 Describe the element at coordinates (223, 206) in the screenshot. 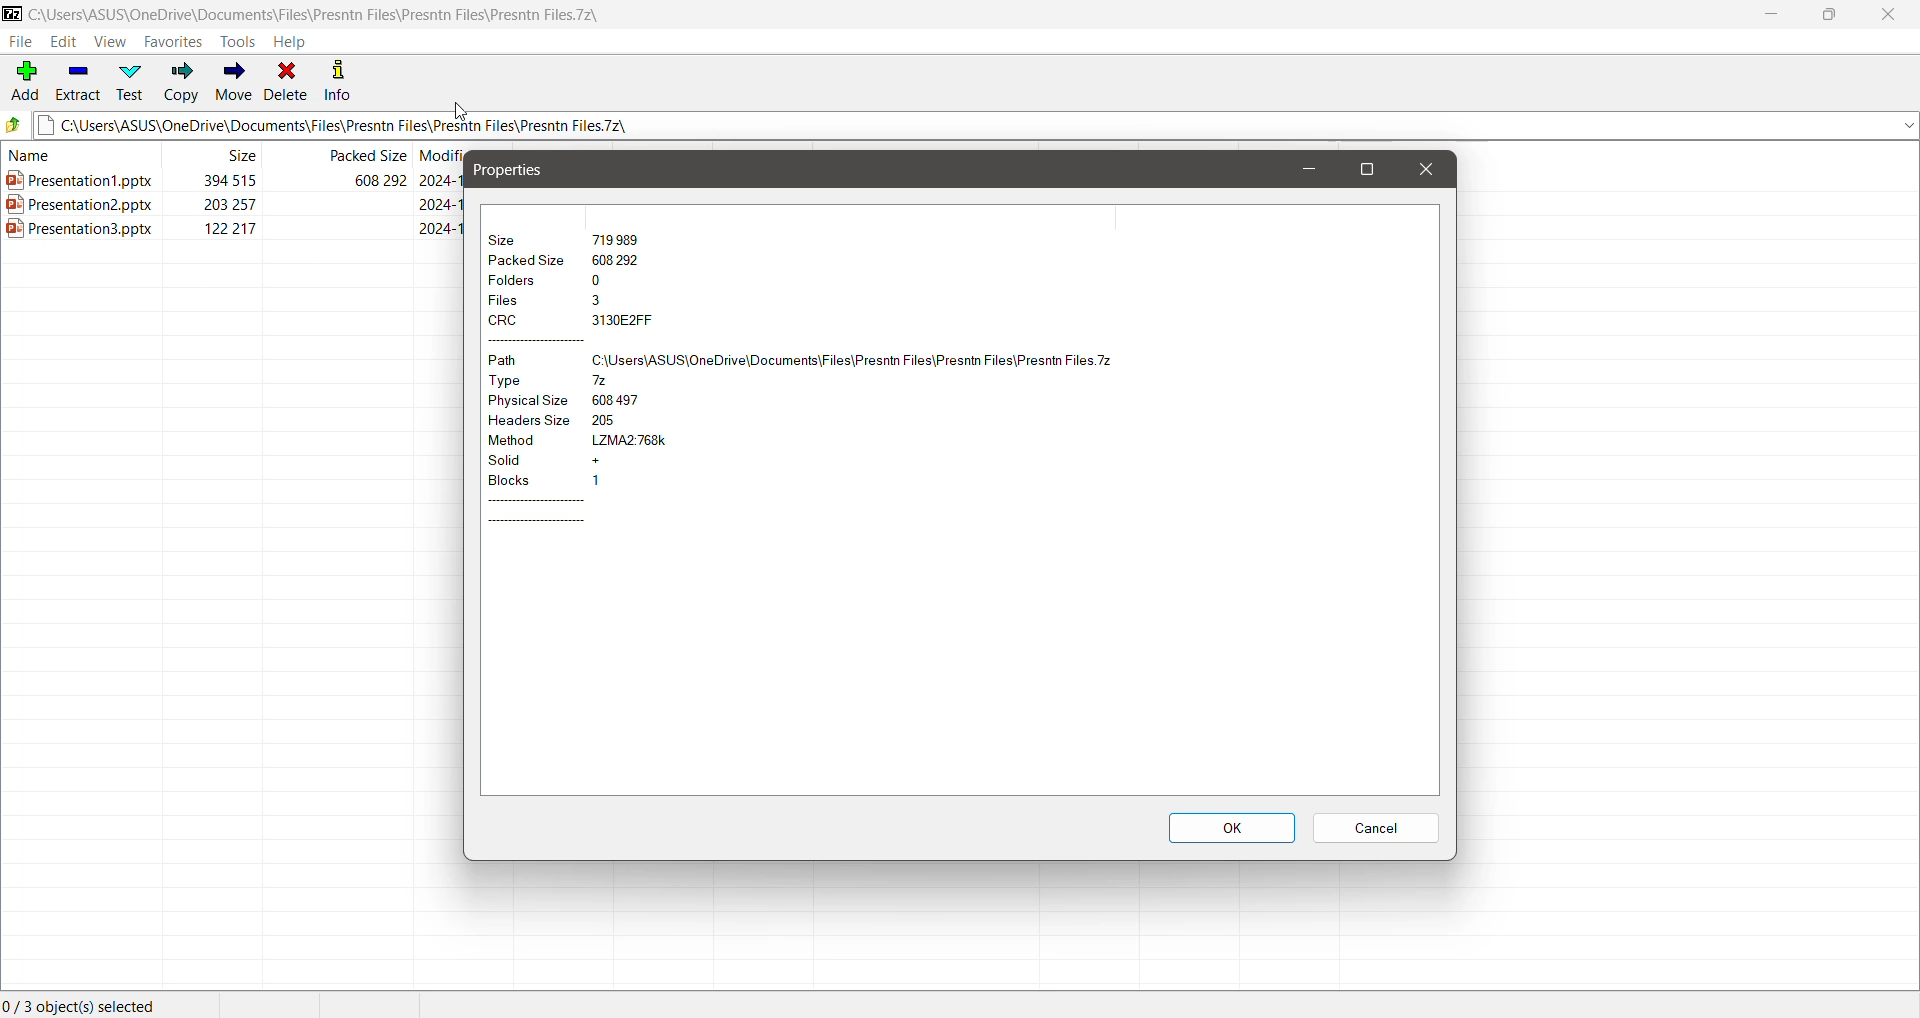

I see `203 257` at that location.